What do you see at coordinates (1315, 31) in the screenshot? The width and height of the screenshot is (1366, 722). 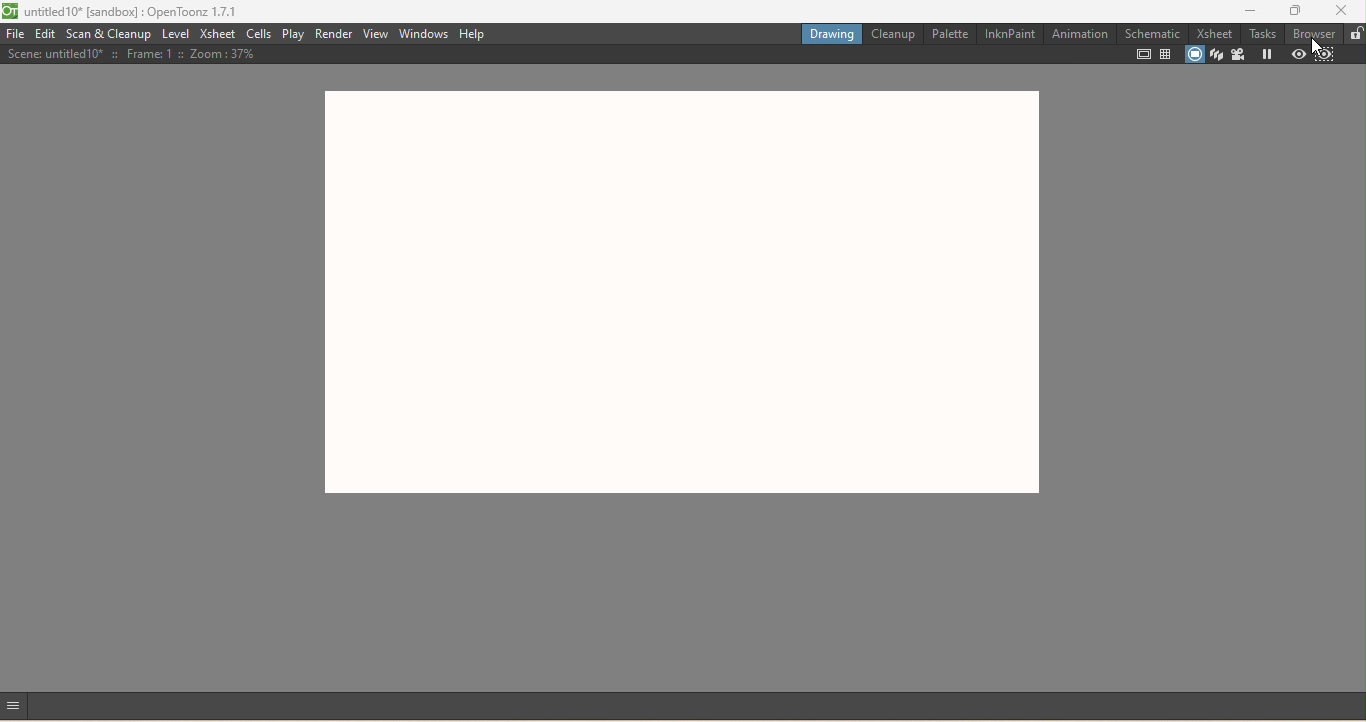 I see `Browser` at bounding box center [1315, 31].